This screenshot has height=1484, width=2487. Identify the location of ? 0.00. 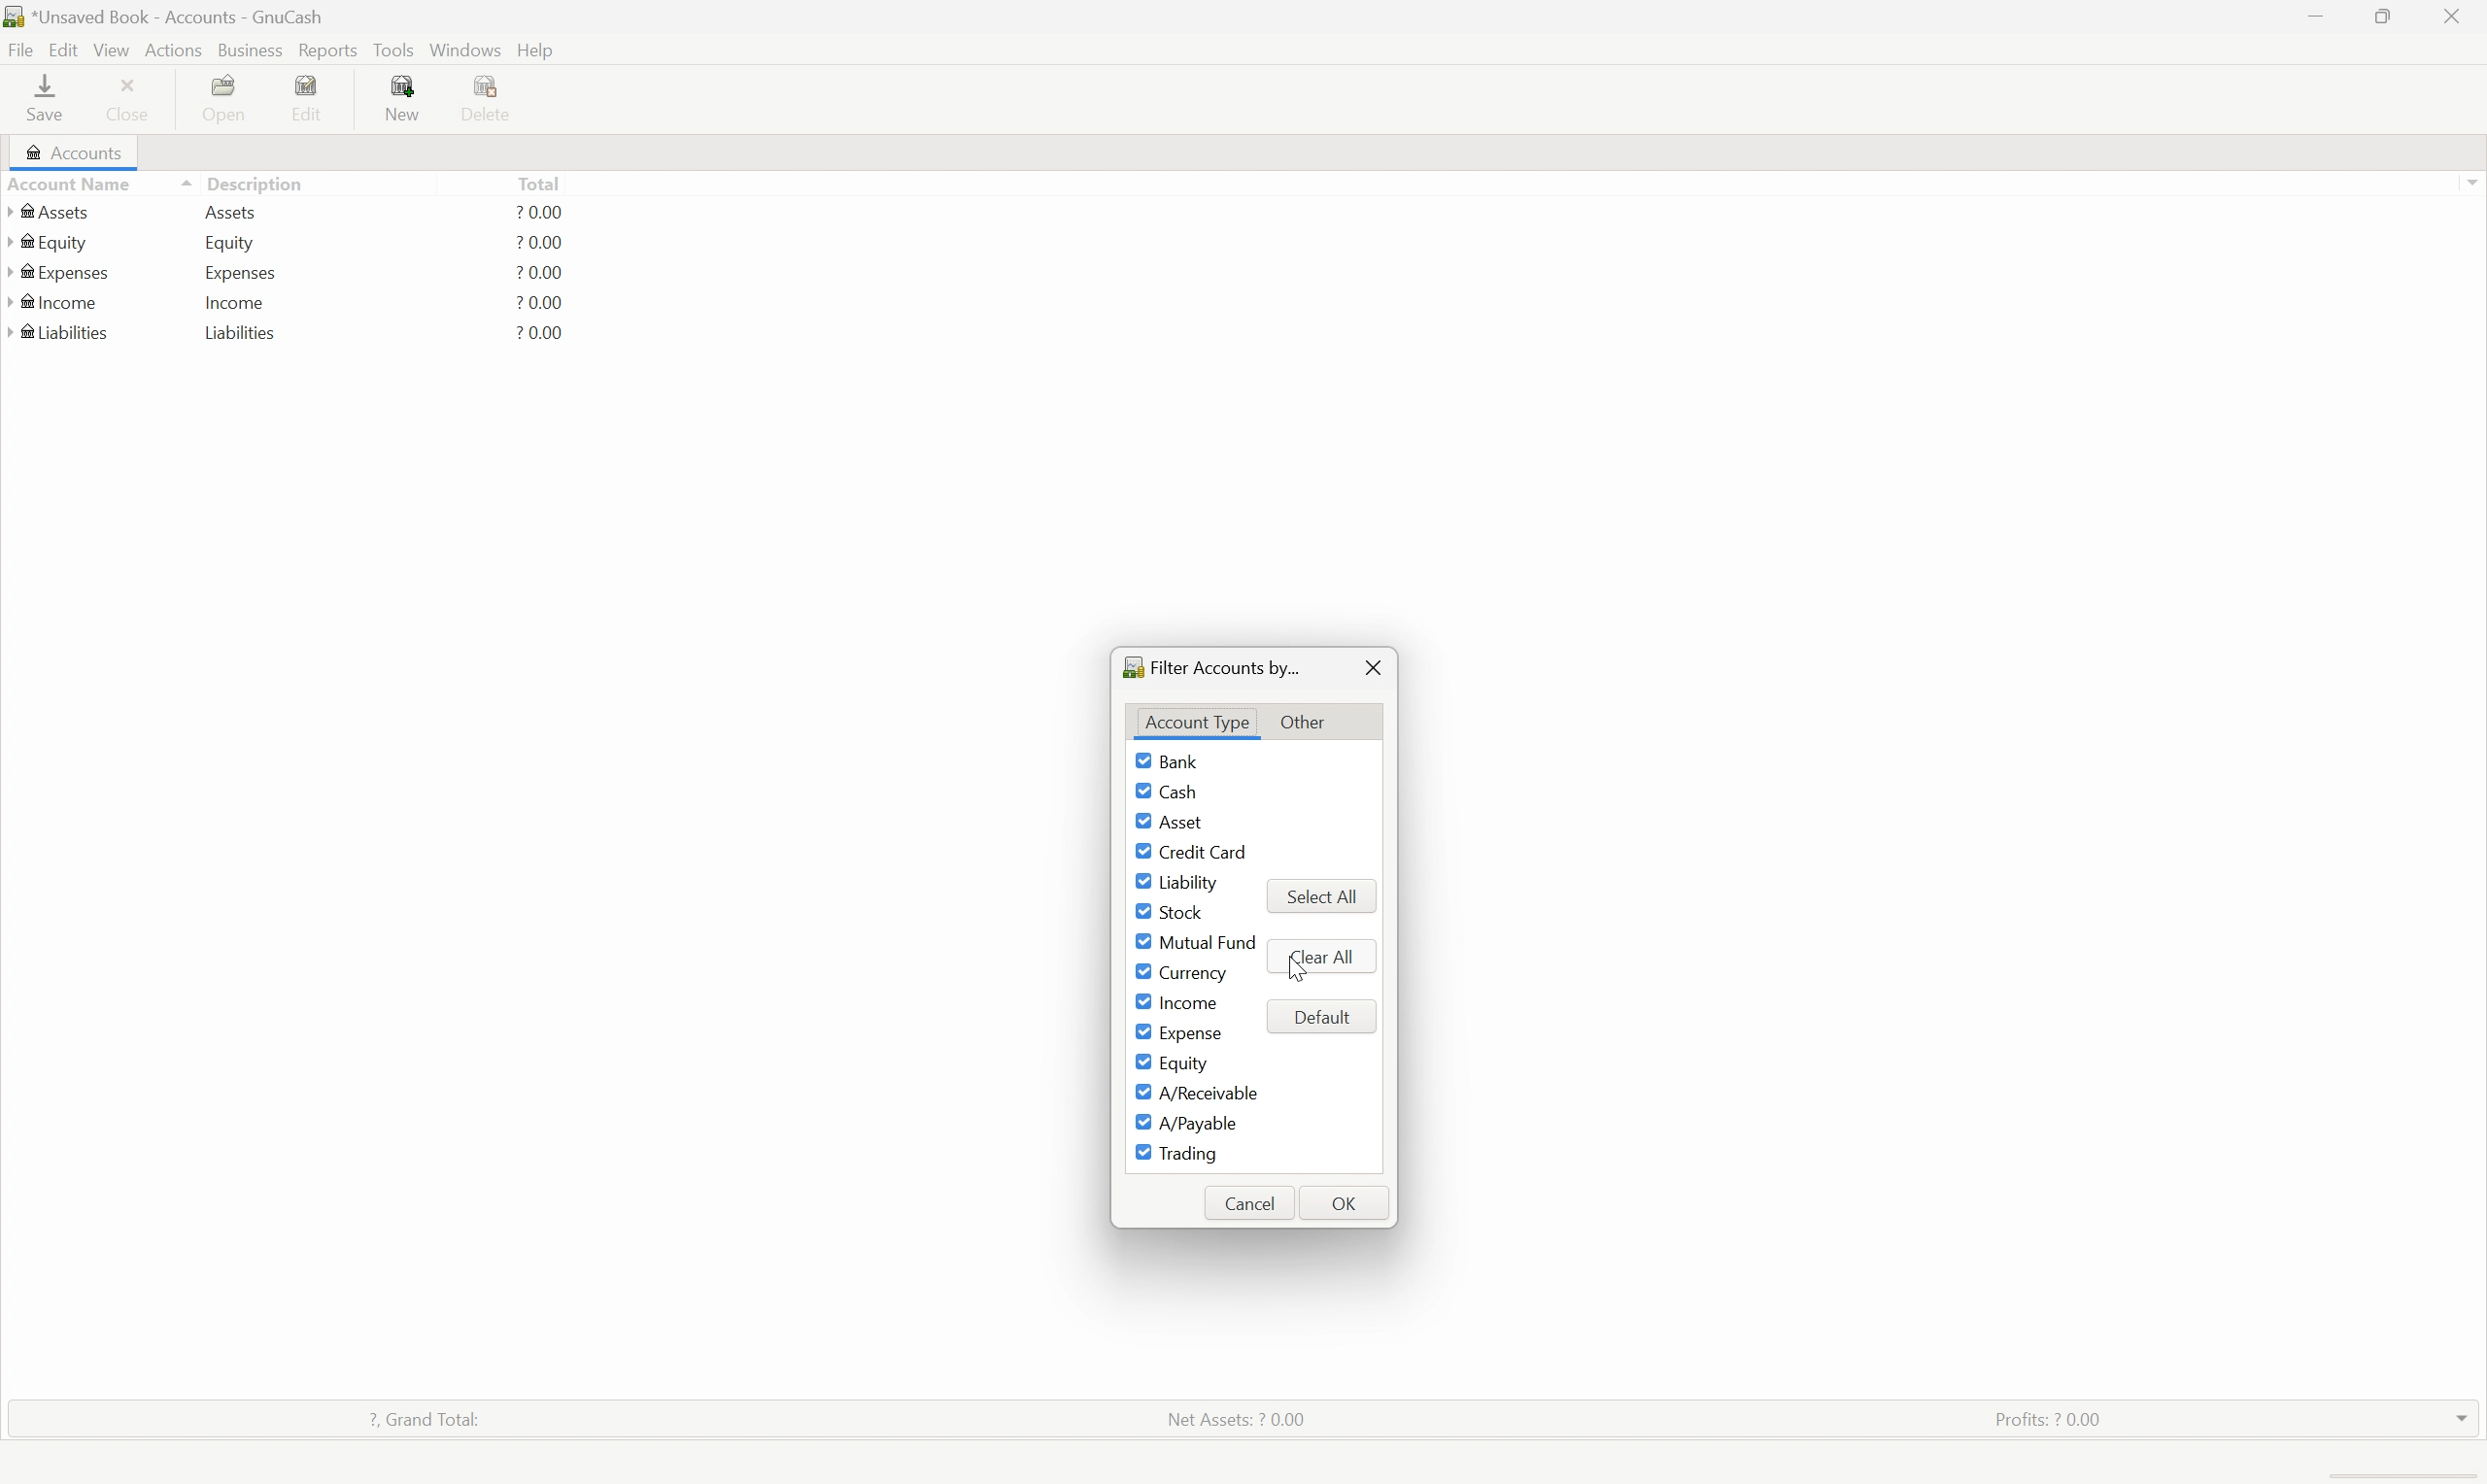
(541, 210).